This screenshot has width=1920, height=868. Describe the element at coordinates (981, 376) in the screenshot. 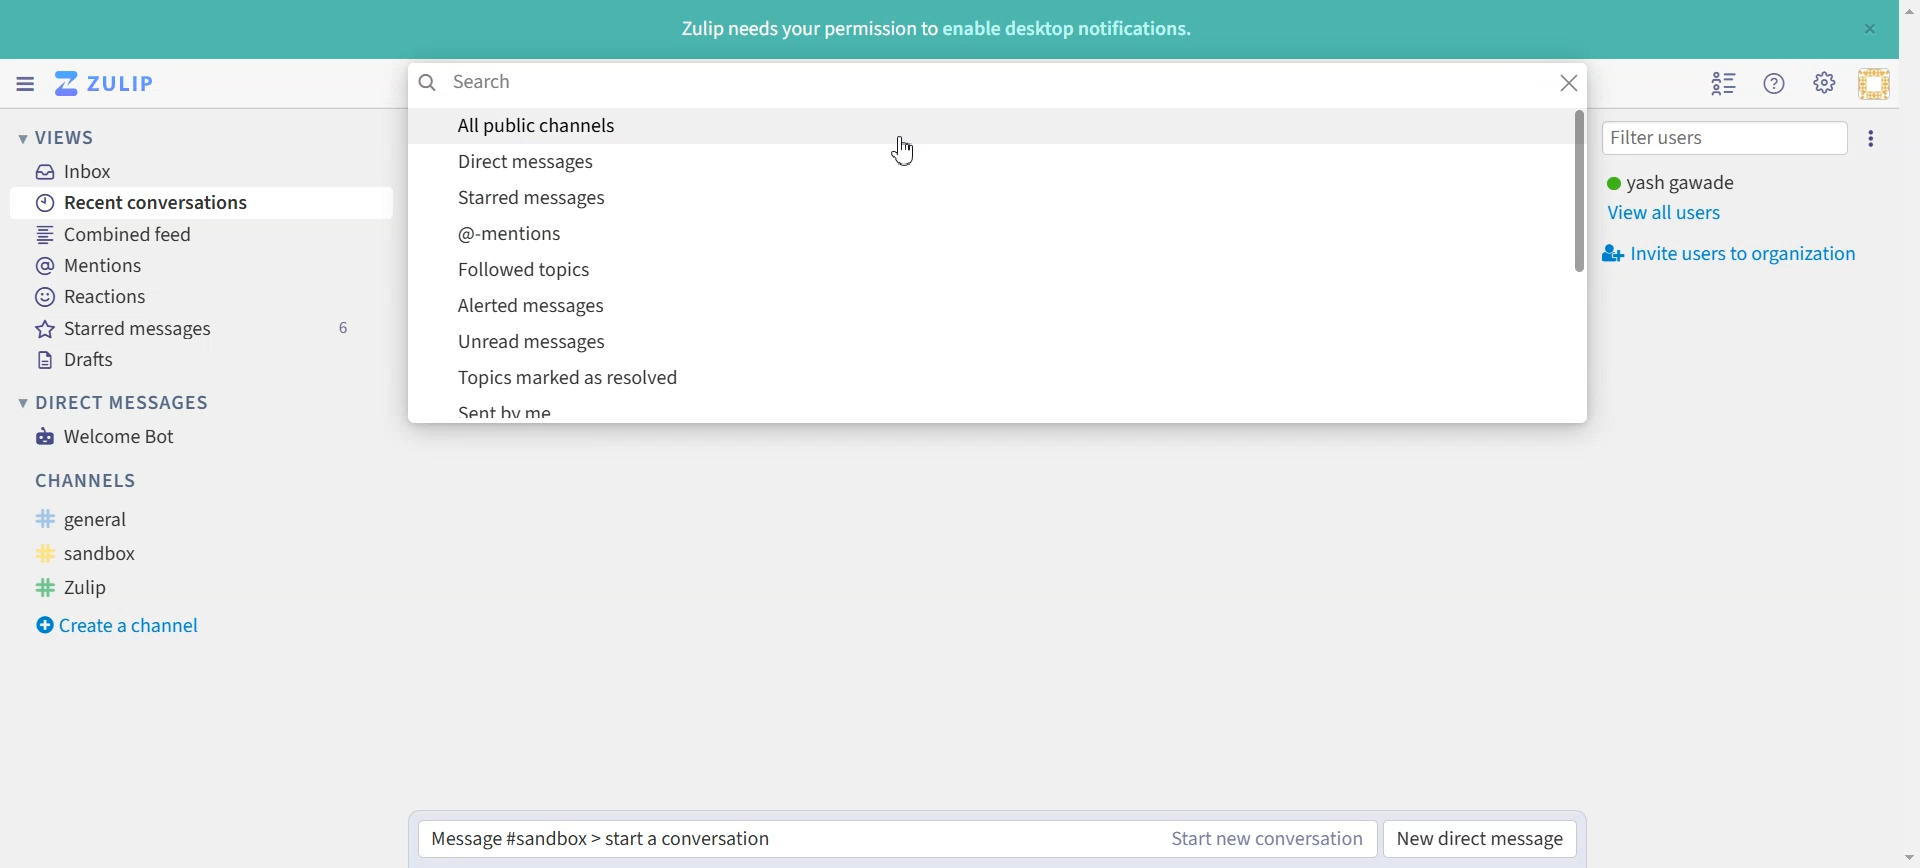

I see `Topics marked as resolved` at that location.